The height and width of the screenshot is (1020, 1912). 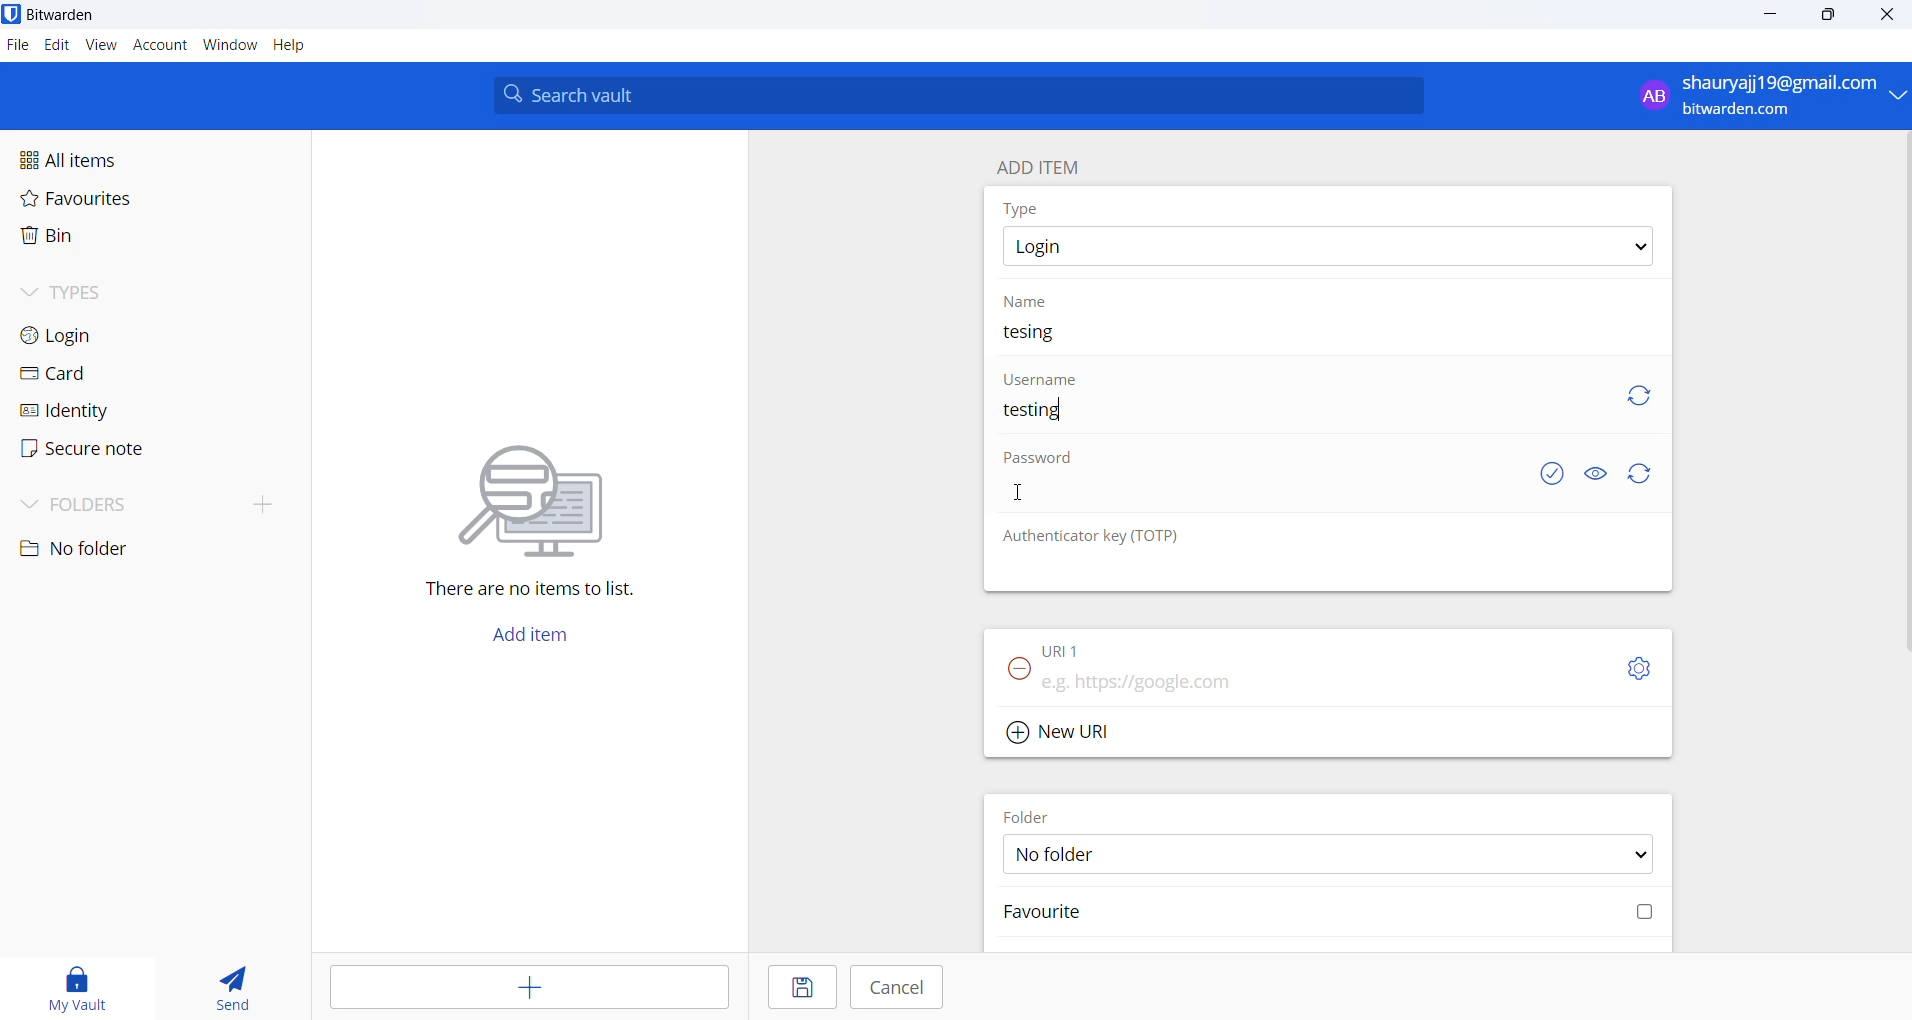 What do you see at coordinates (517, 591) in the screenshot?
I see `sentence mentioning that there are no items in vault l` at bounding box center [517, 591].